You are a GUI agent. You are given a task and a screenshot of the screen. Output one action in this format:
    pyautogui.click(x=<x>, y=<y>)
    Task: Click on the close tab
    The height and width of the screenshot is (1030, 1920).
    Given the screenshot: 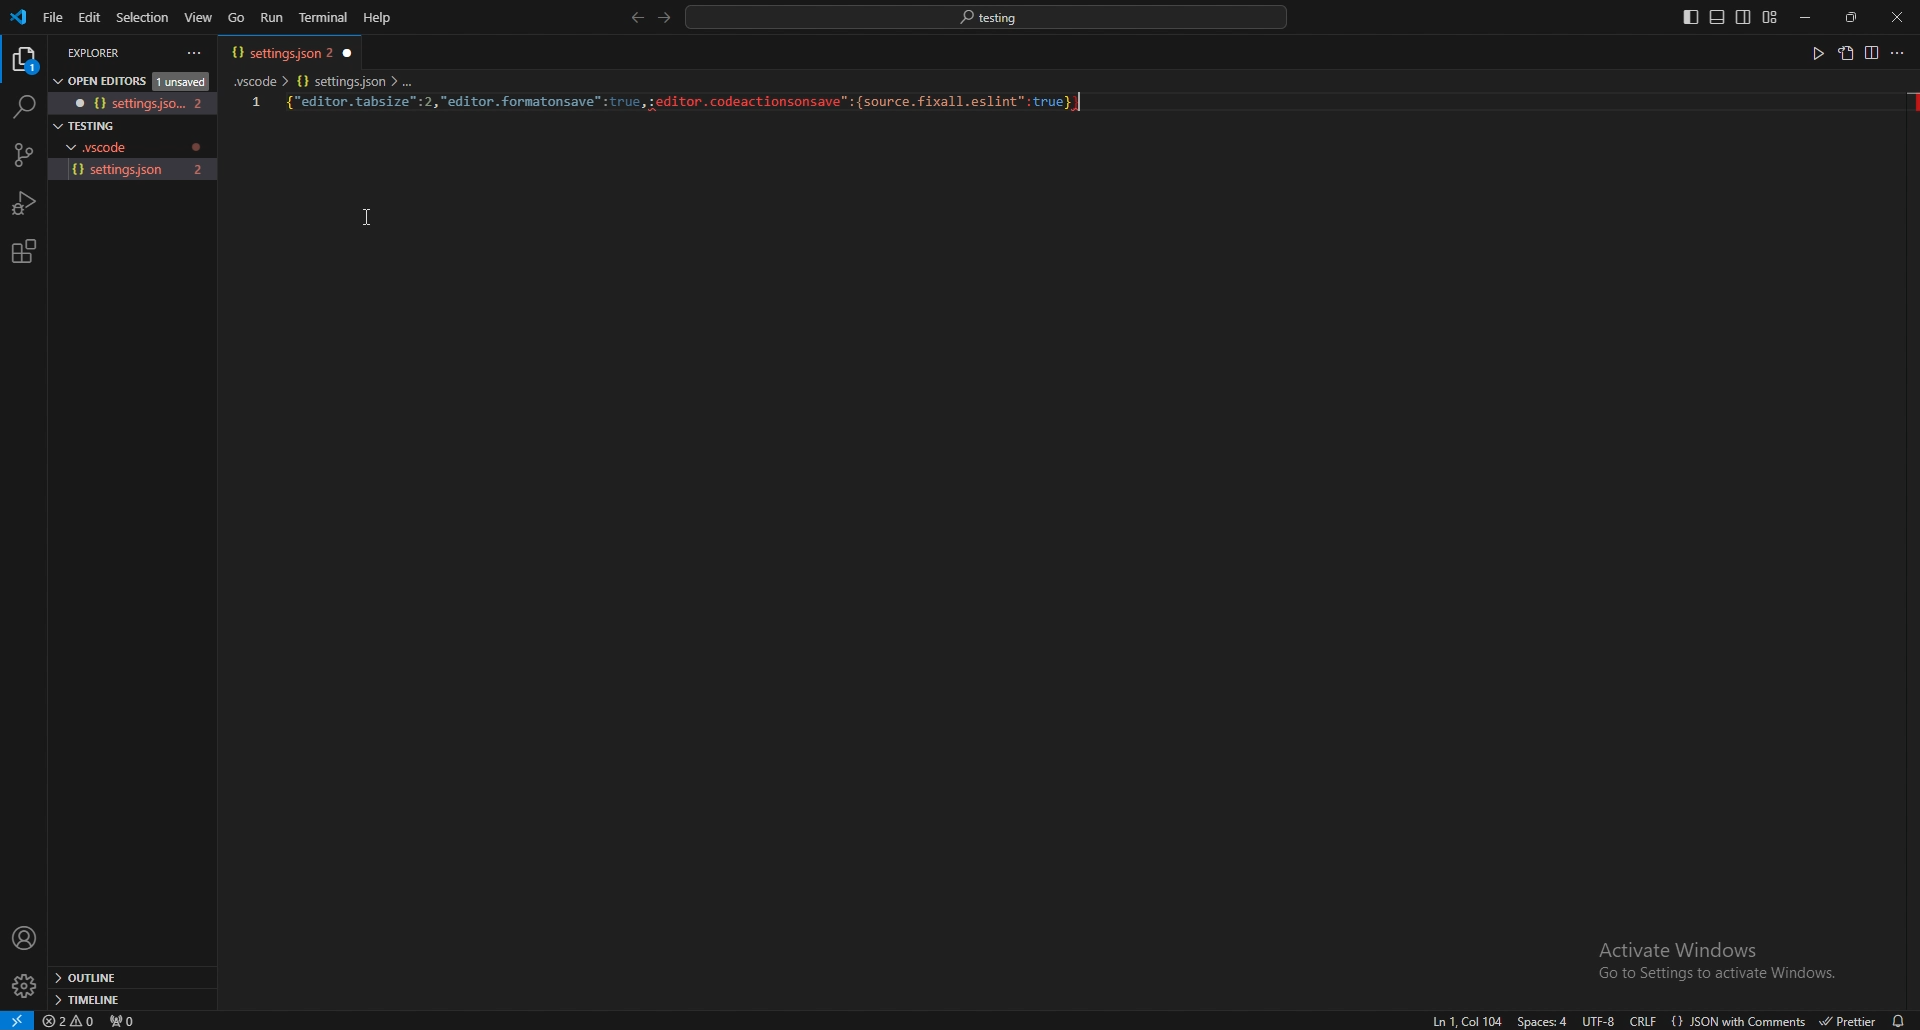 What is the action you would take?
    pyautogui.click(x=359, y=54)
    